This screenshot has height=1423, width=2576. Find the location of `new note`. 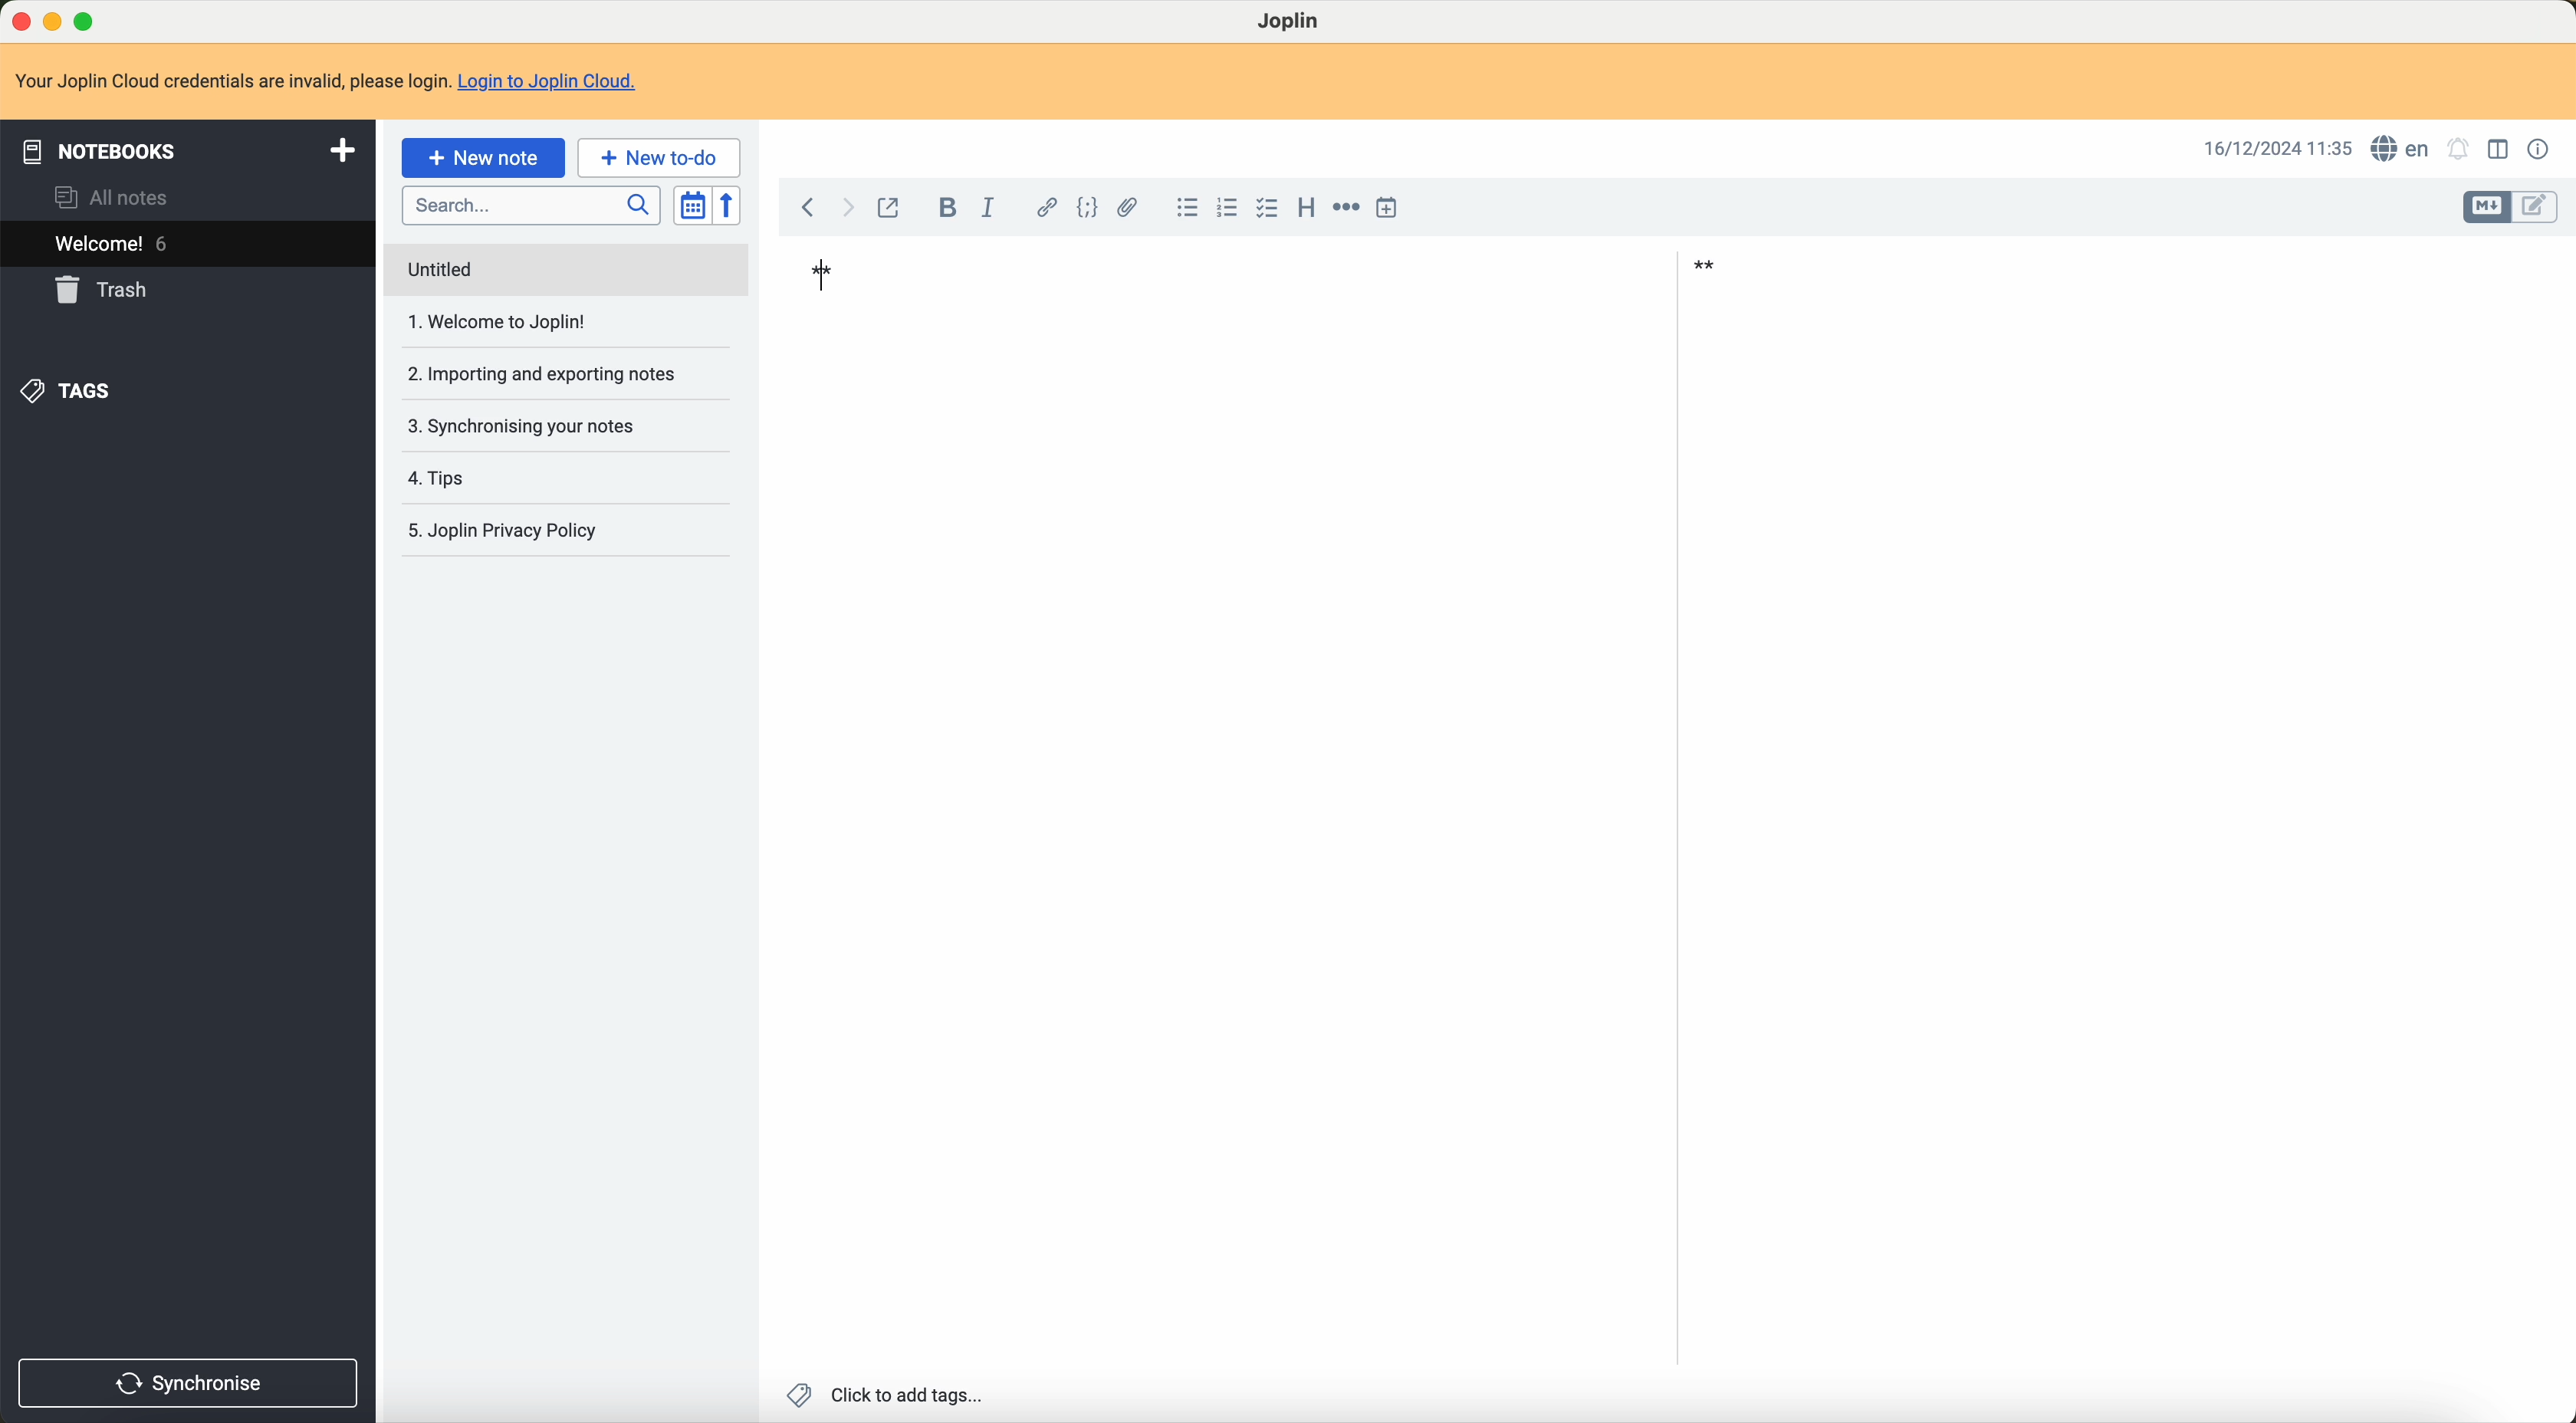

new note is located at coordinates (483, 158).